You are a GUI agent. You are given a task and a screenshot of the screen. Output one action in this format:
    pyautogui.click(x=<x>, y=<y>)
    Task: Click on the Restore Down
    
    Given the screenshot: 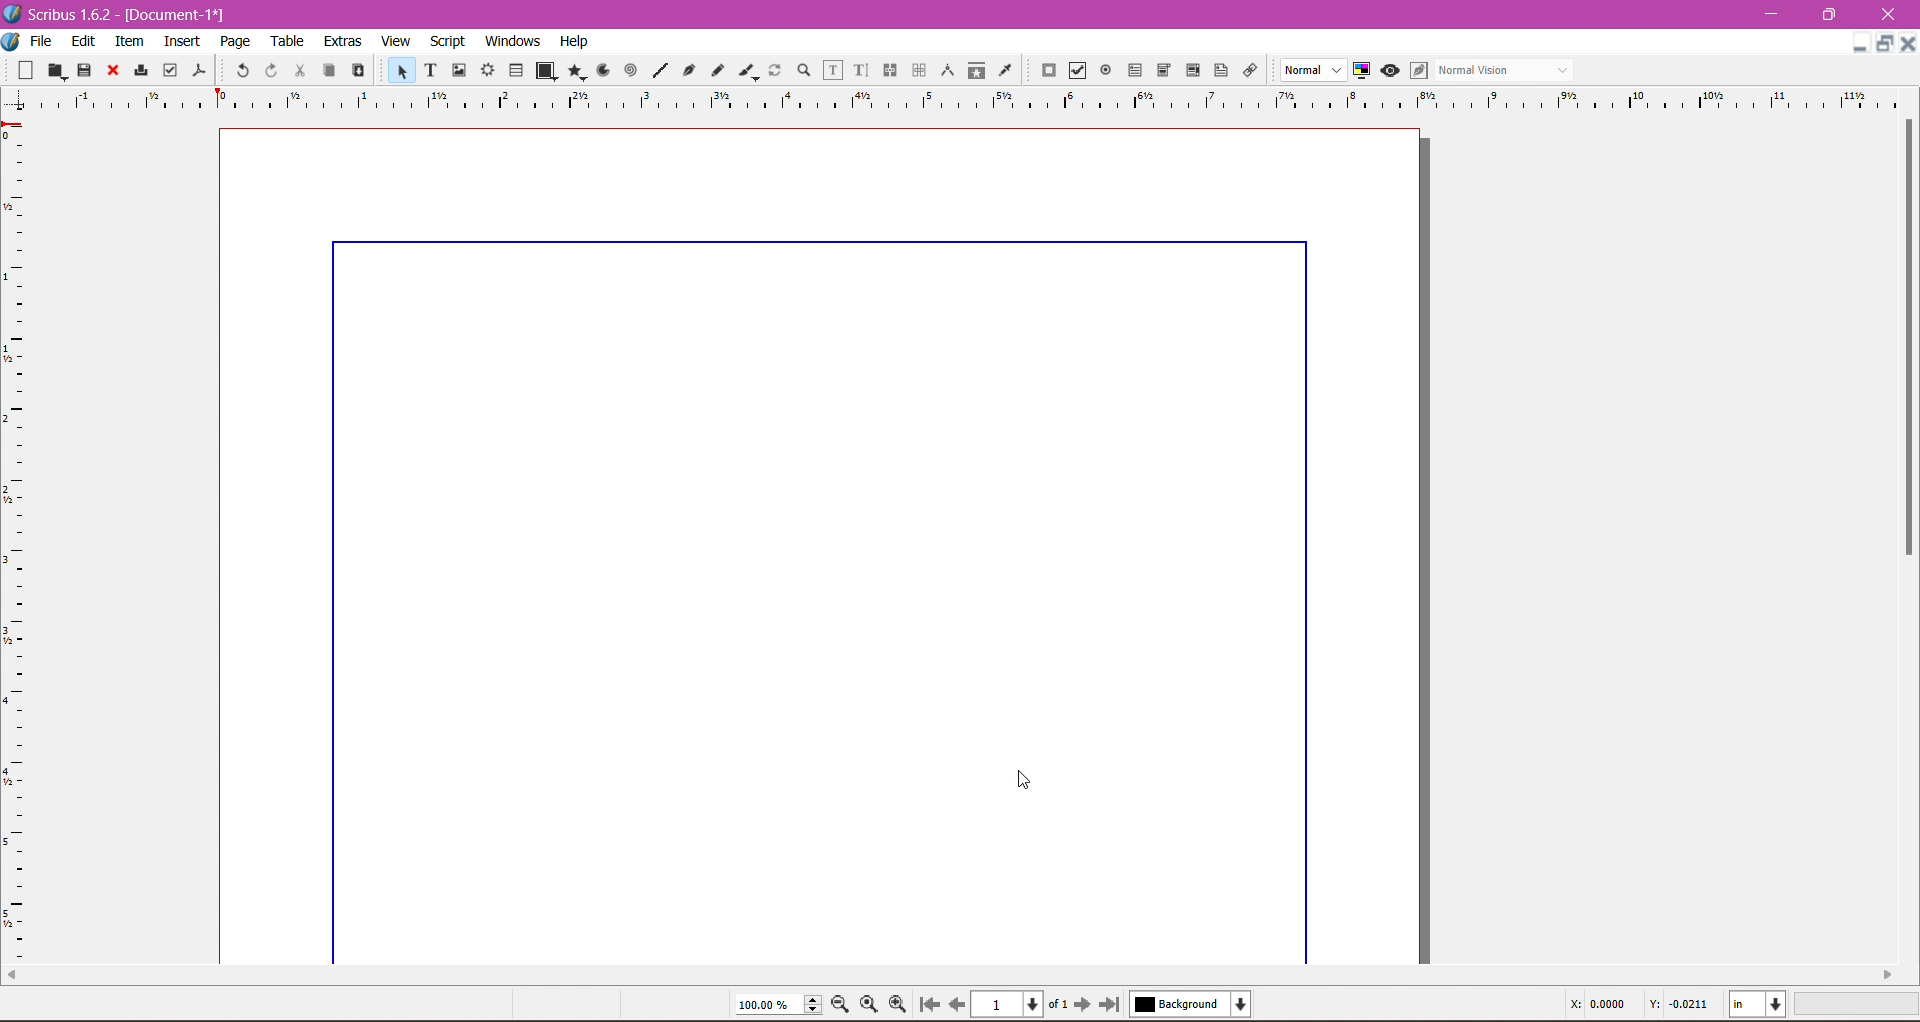 What is the action you would take?
    pyautogui.click(x=1827, y=15)
    